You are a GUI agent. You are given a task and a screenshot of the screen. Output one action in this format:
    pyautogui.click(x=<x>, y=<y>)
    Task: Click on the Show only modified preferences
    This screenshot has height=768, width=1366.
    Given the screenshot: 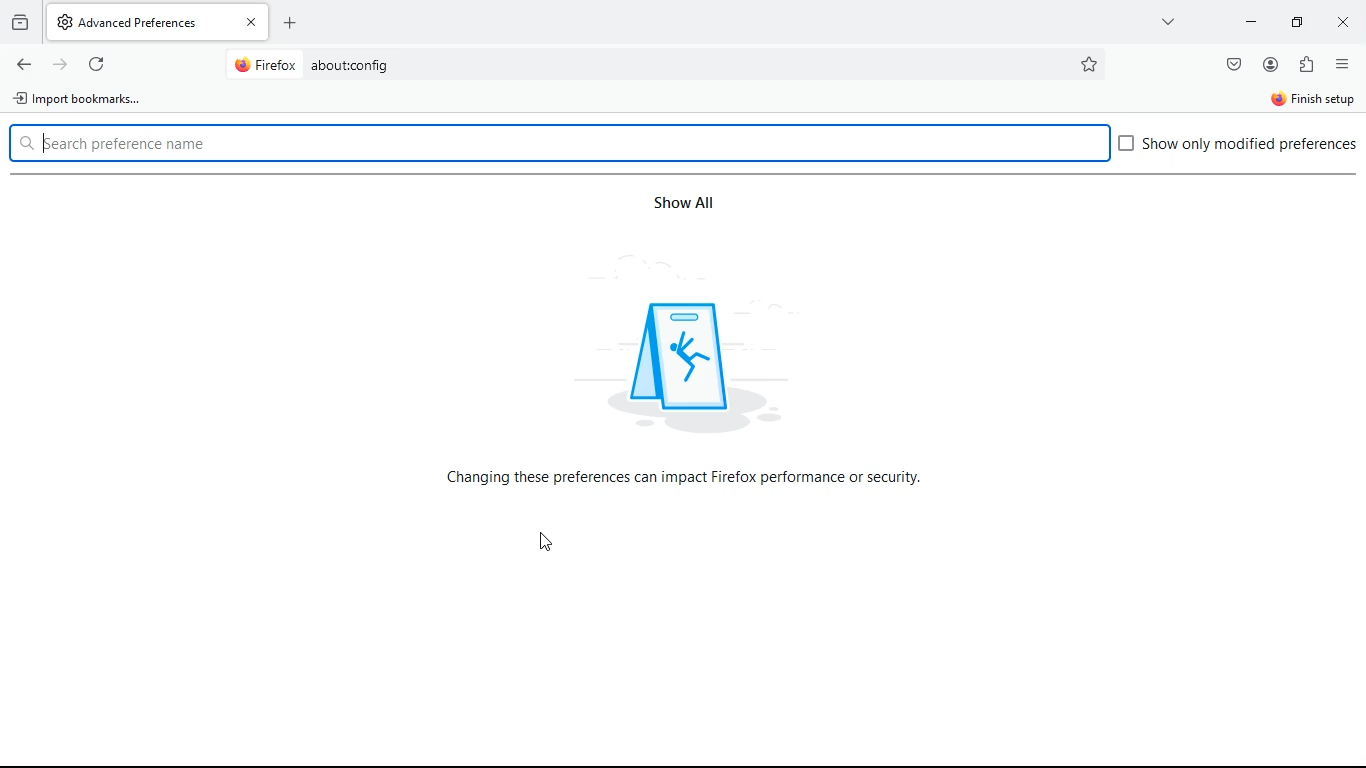 What is the action you would take?
    pyautogui.click(x=1240, y=145)
    